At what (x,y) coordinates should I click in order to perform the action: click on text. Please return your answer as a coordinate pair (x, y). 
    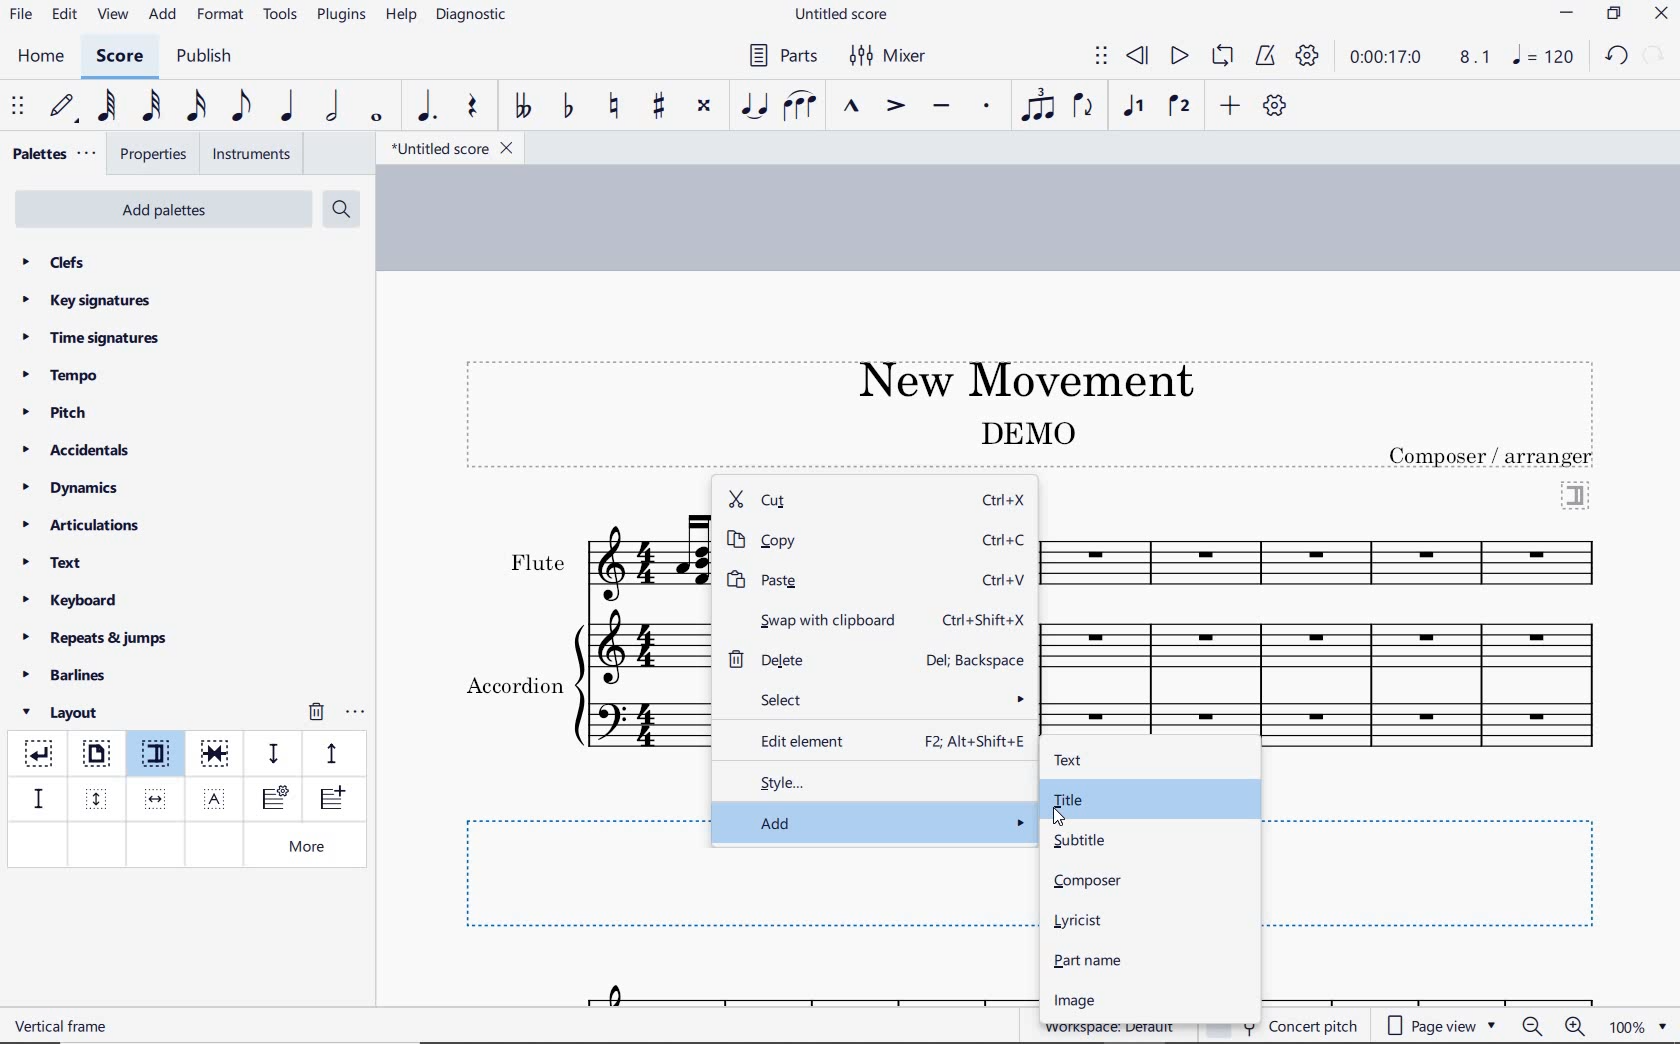
    Looking at the image, I should click on (536, 563).